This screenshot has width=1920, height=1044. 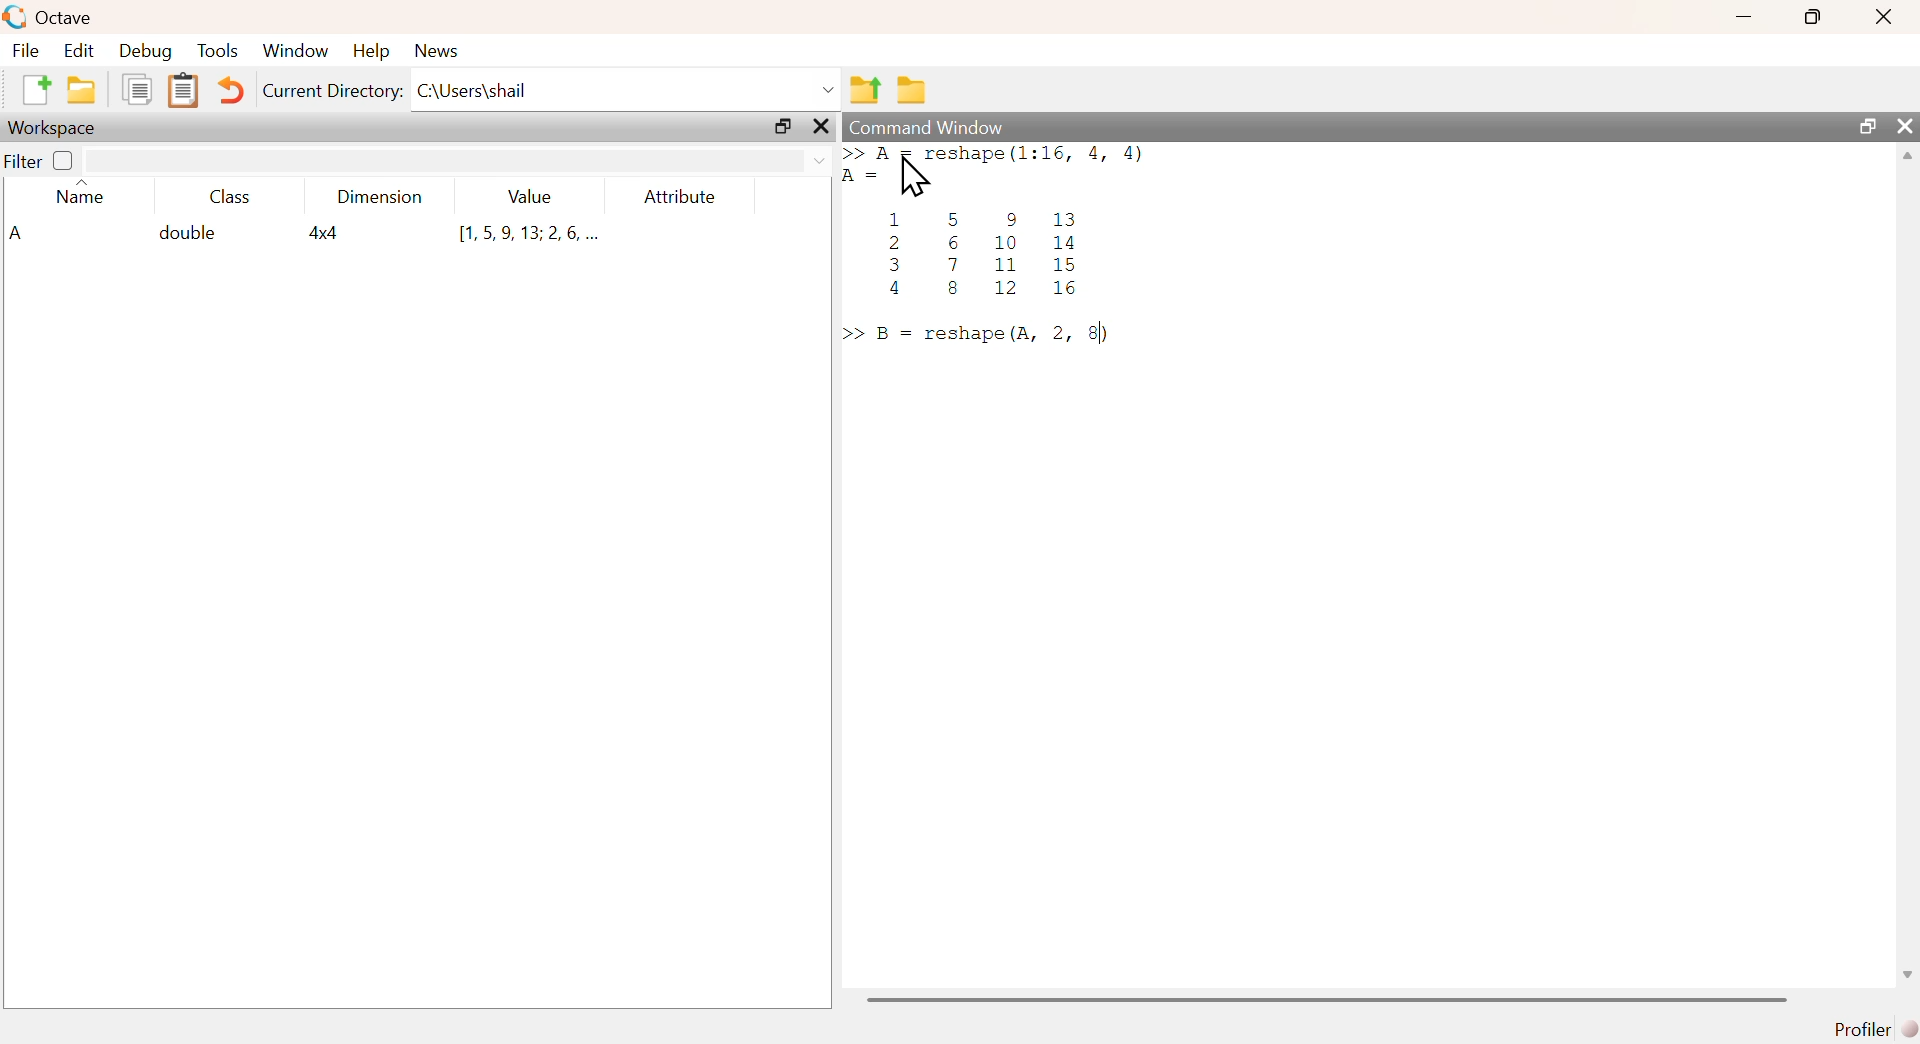 What do you see at coordinates (926, 124) in the screenshot?
I see `command window` at bounding box center [926, 124].